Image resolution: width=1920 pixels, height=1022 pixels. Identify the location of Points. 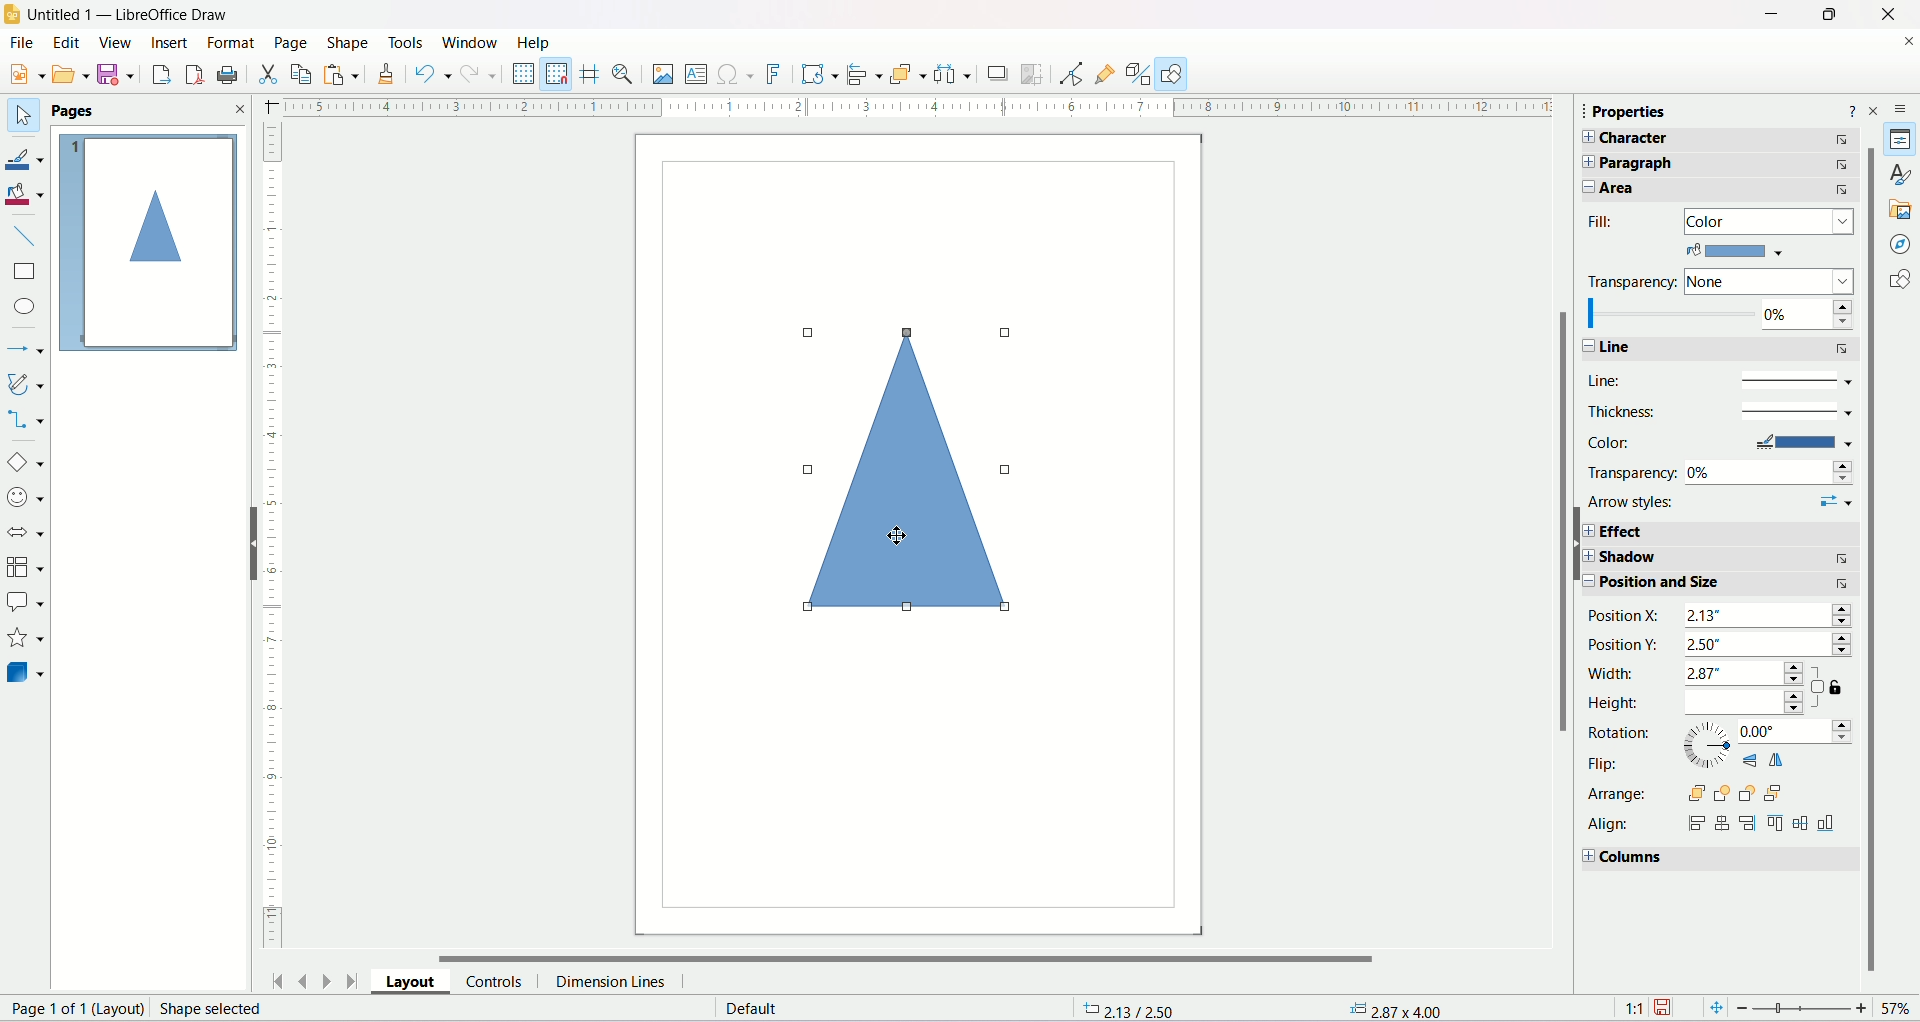
(1071, 73).